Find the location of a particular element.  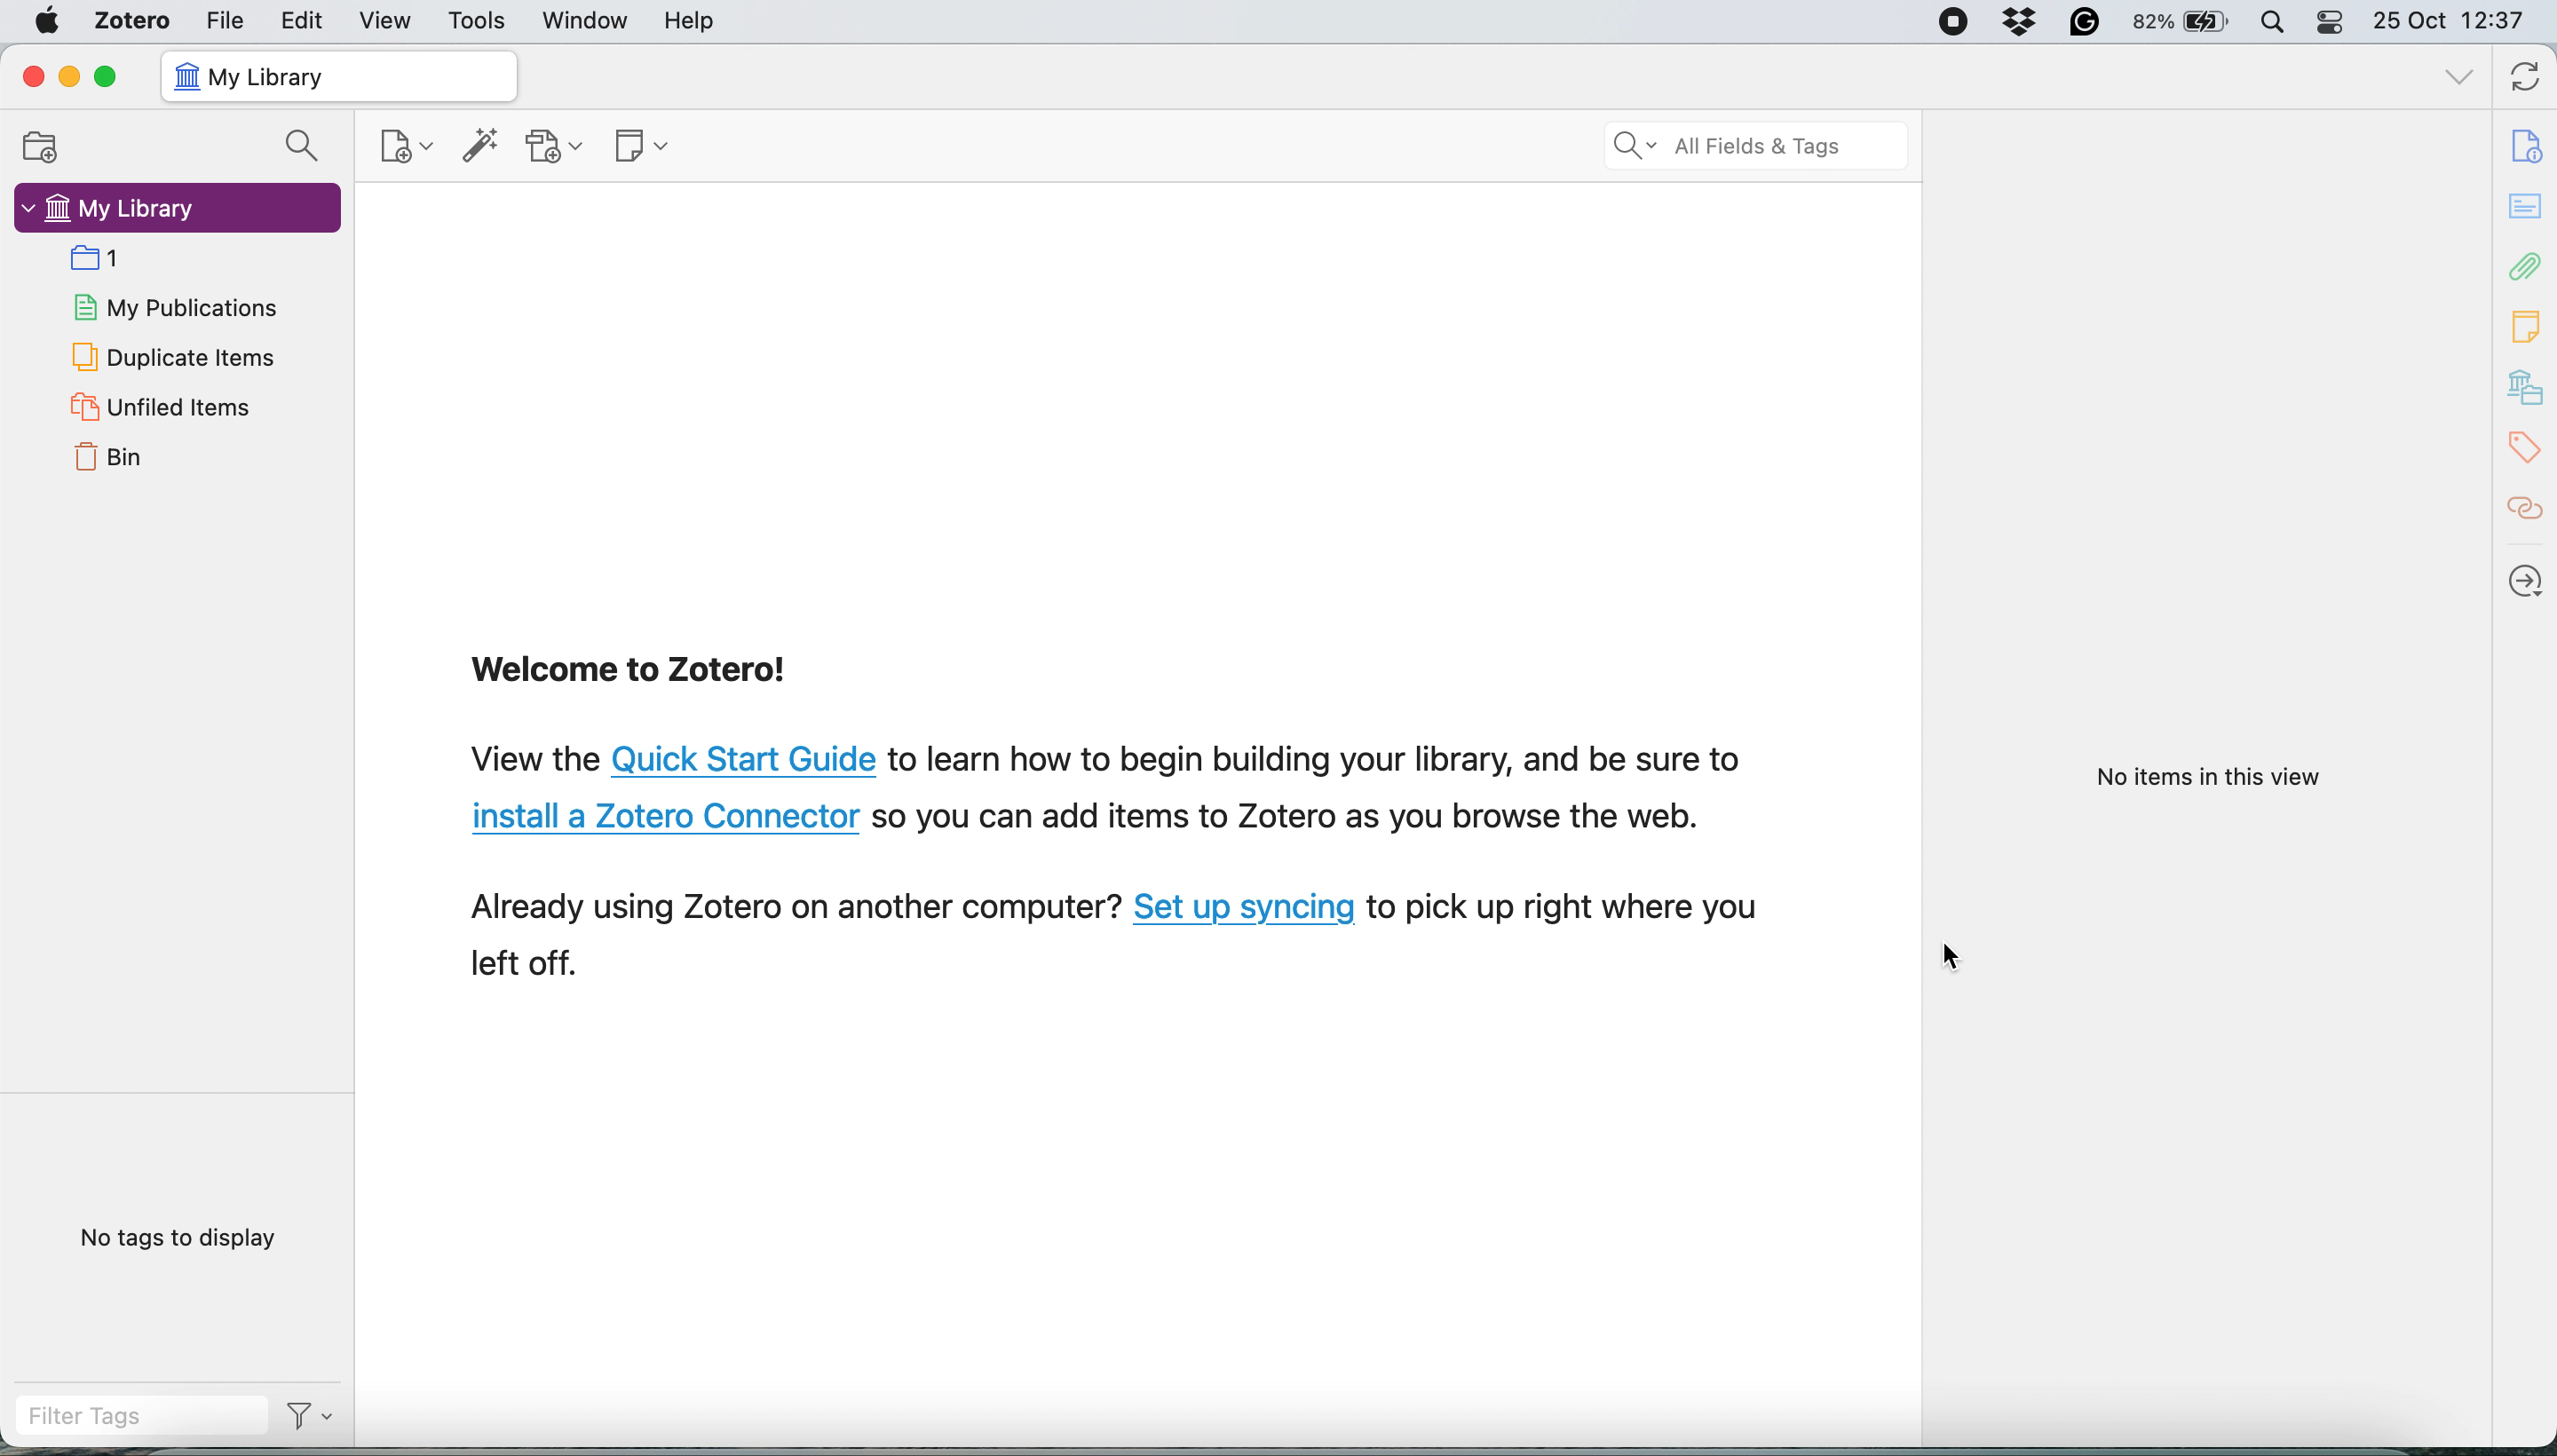

No items in this view is located at coordinates (2212, 778).